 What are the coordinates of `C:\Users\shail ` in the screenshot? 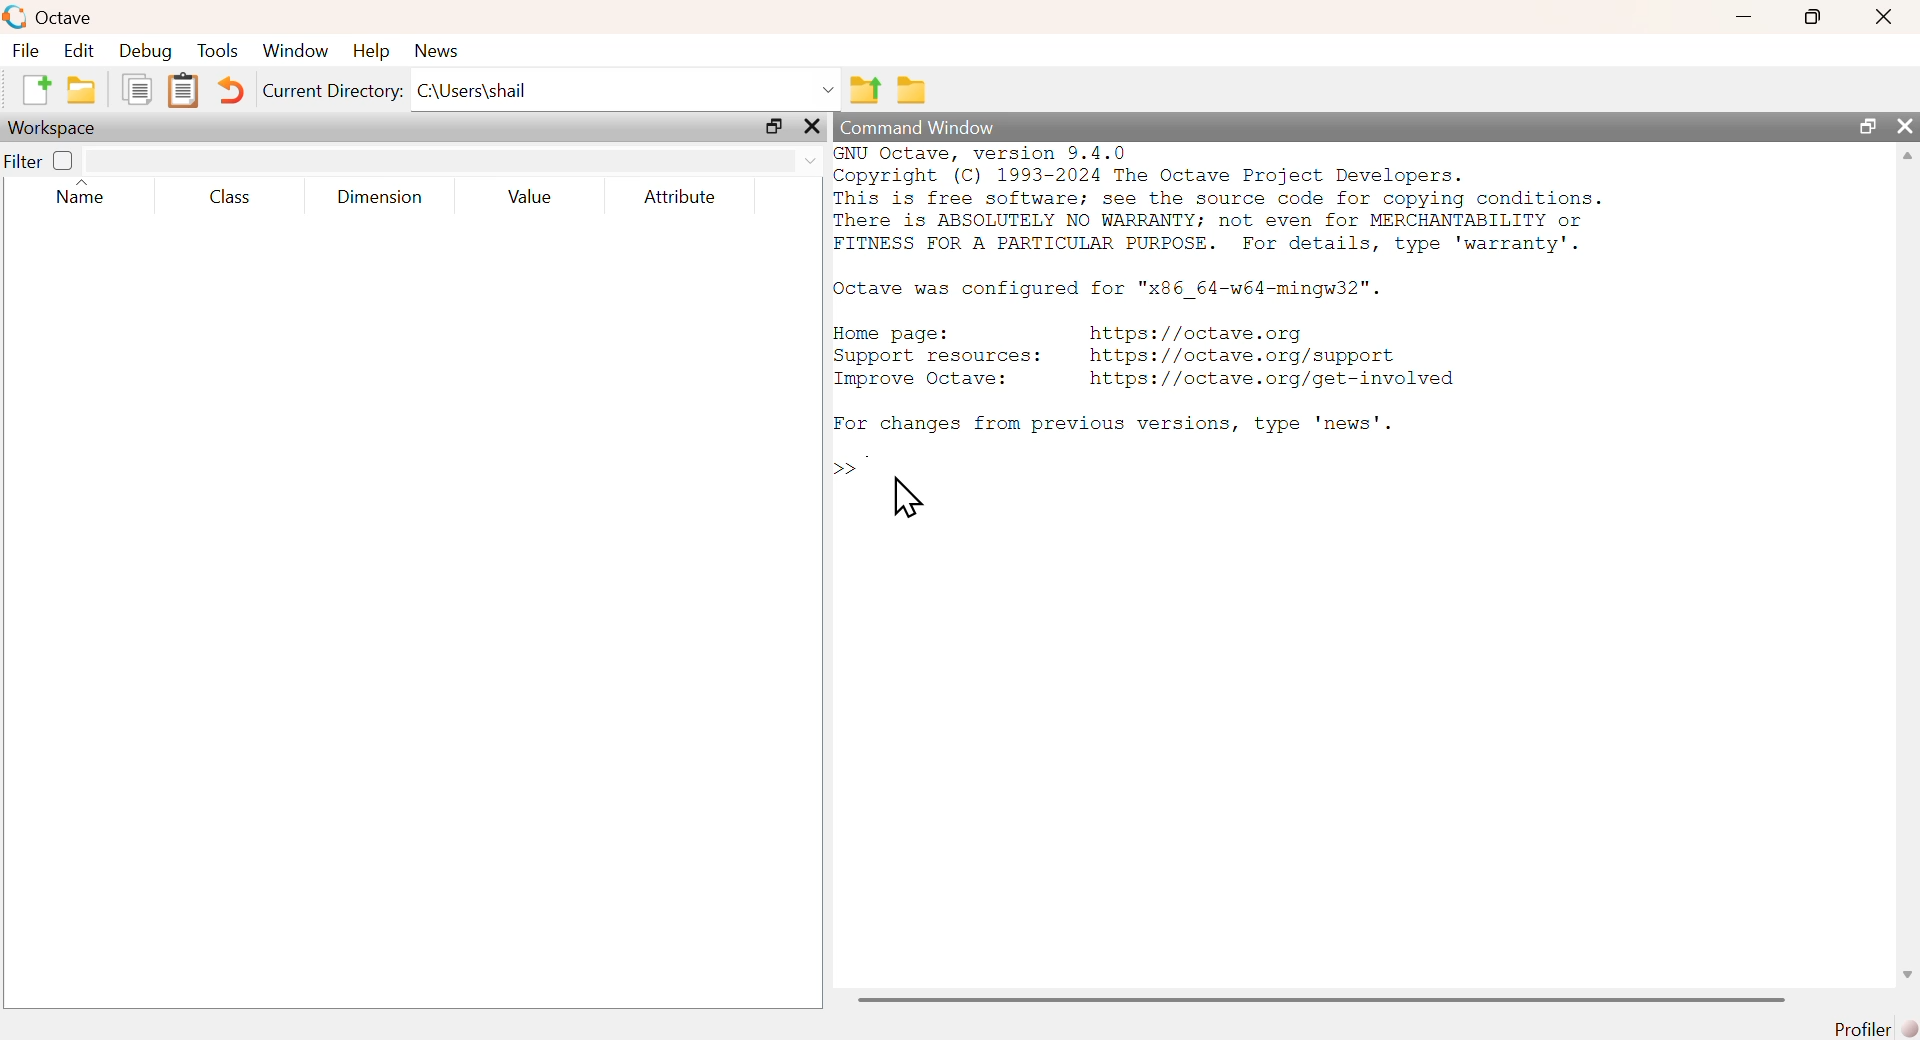 It's located at (626, 85).